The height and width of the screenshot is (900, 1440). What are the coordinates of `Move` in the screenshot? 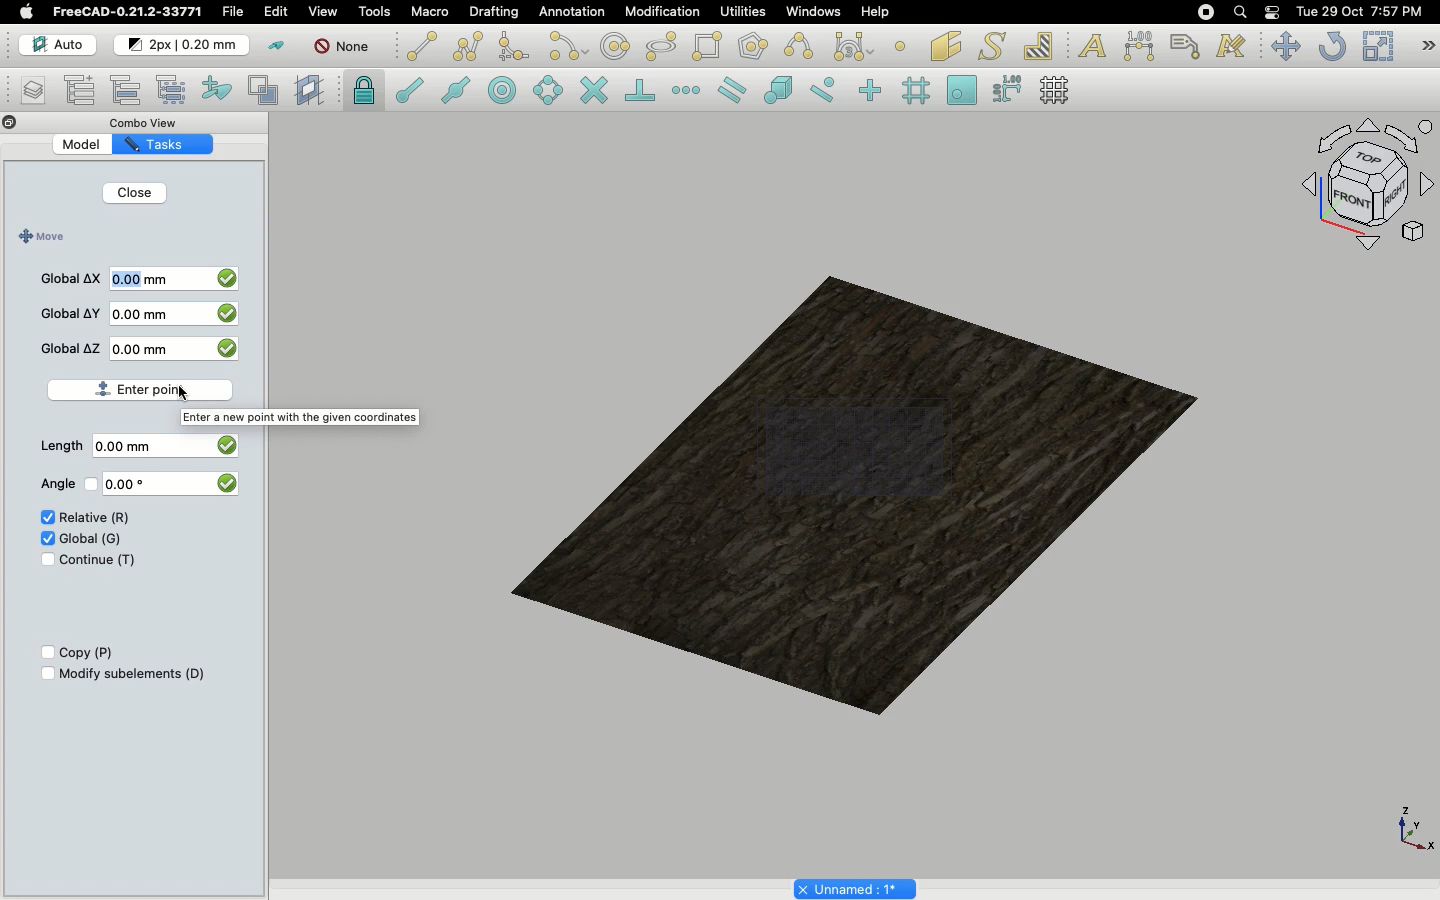 It's located at (39, 237).